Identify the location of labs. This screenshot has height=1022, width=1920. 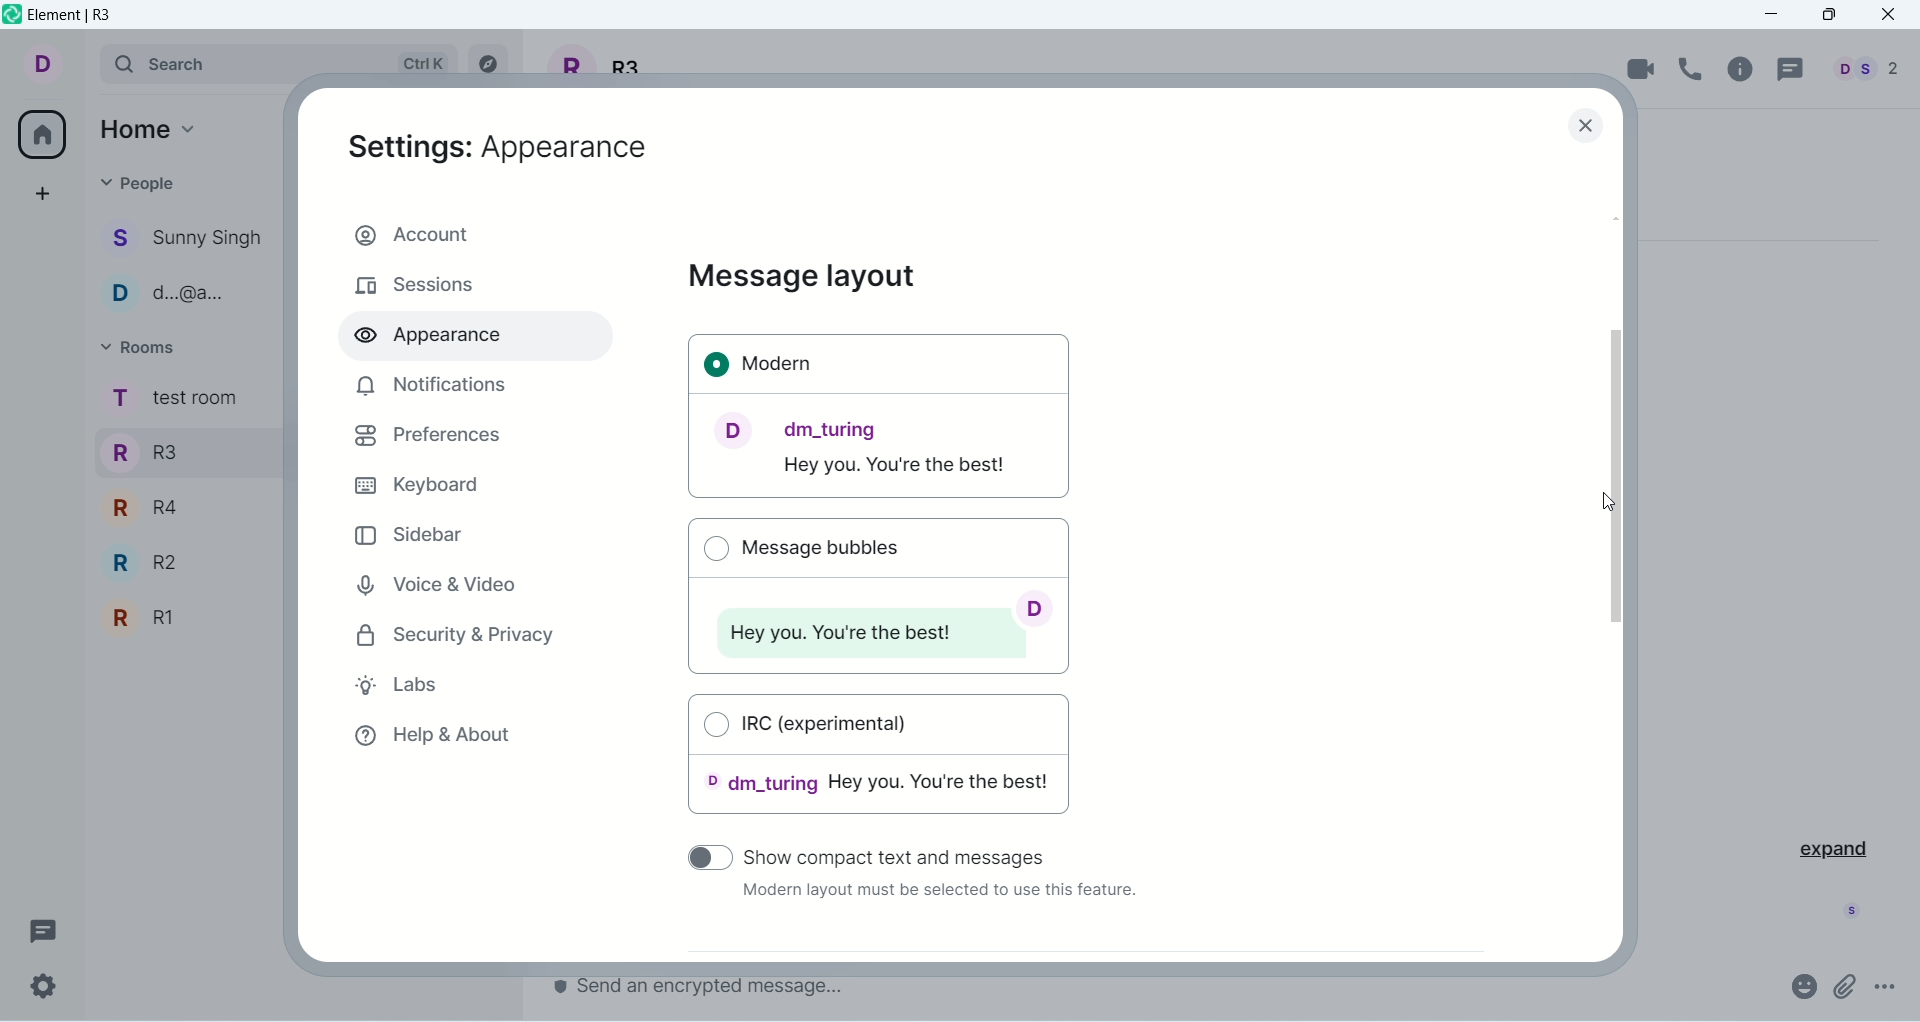
(407, 688).